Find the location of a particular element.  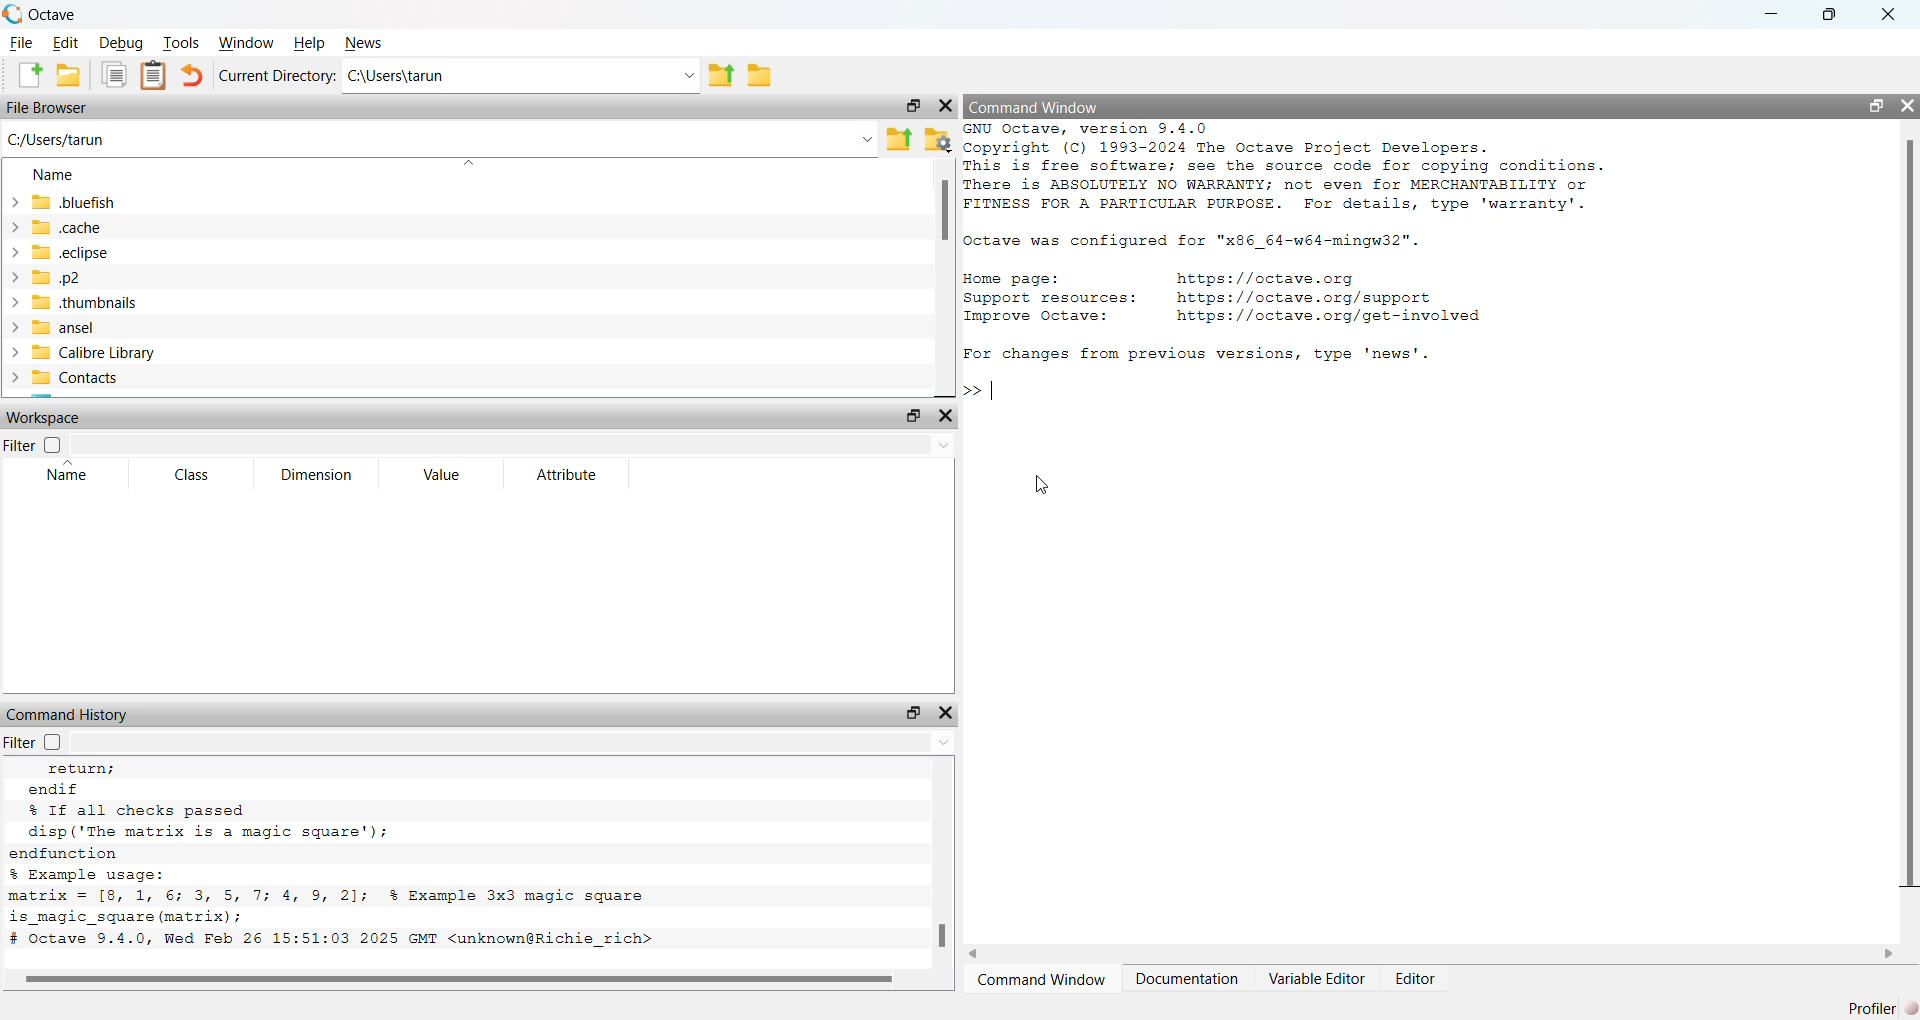

Filter is located at coordinates (32, 444).